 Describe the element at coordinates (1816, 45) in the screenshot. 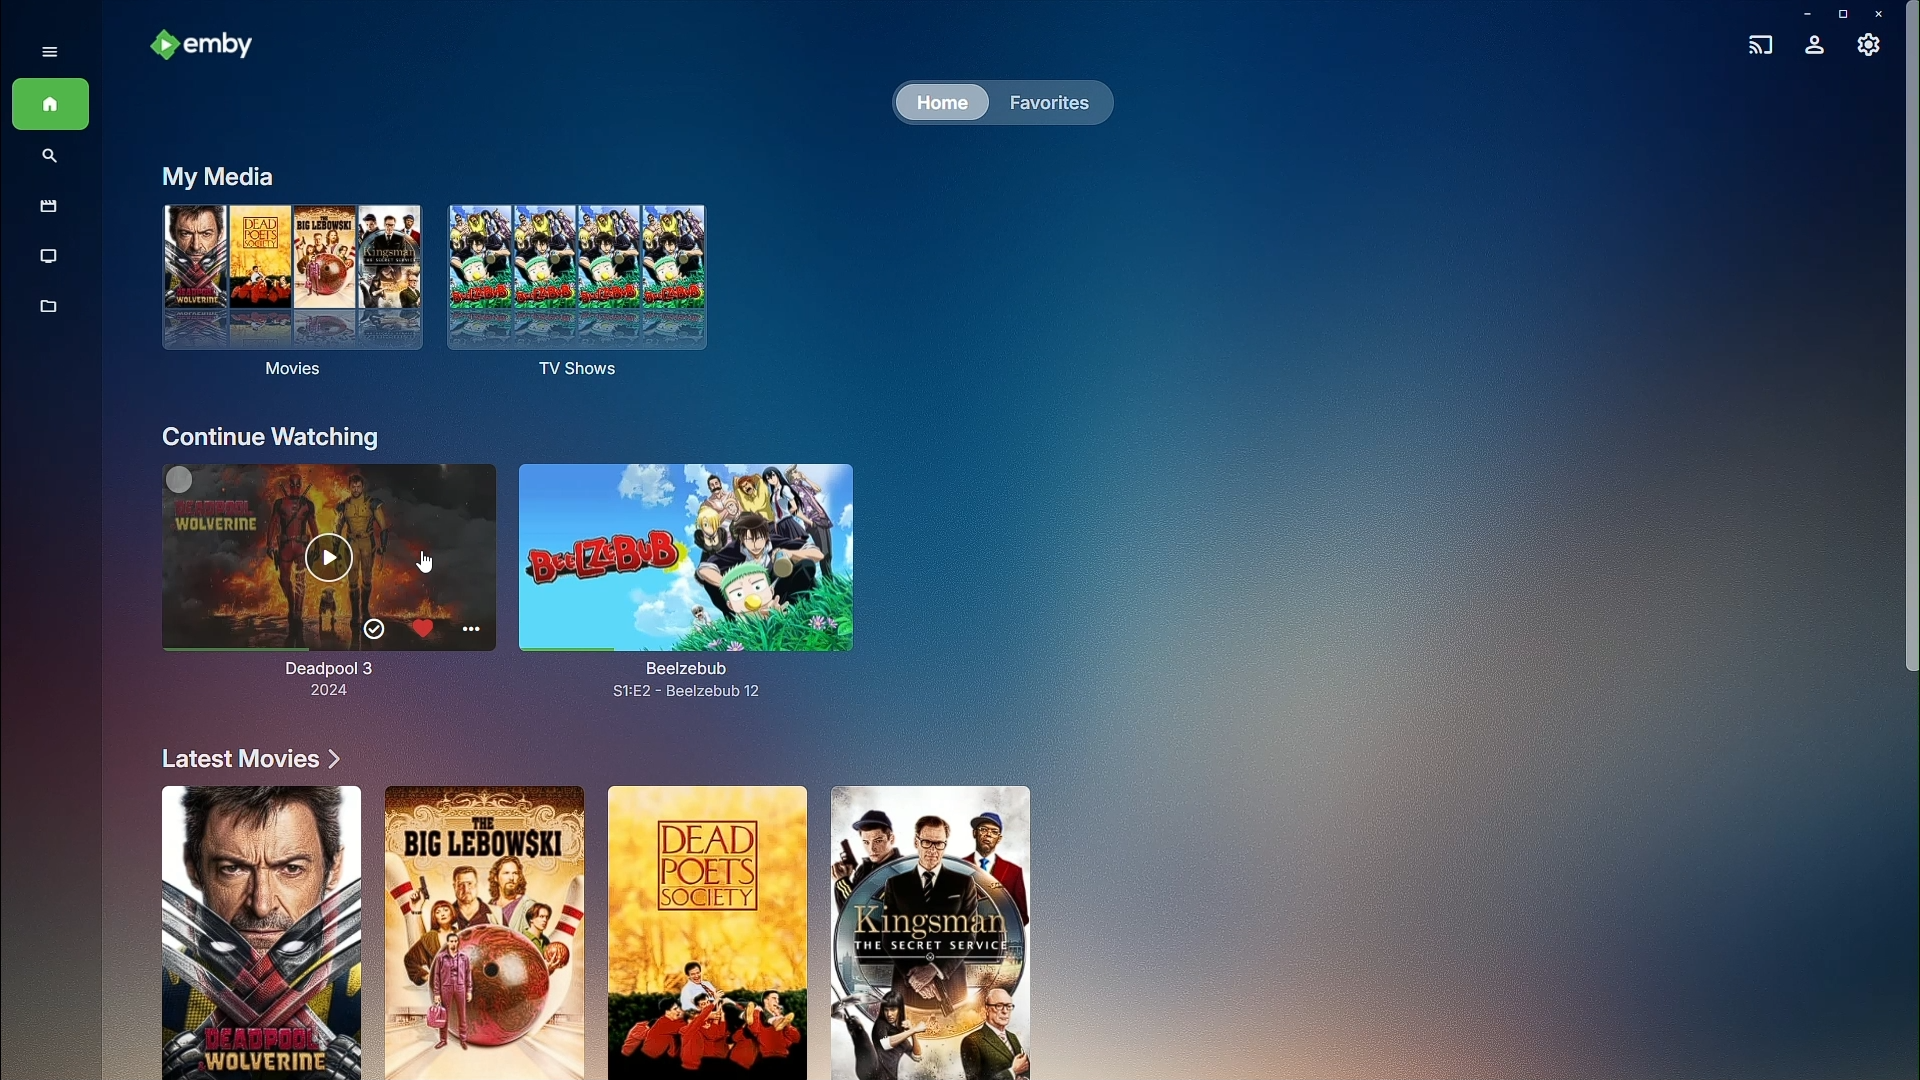

I see `Account` at that location.